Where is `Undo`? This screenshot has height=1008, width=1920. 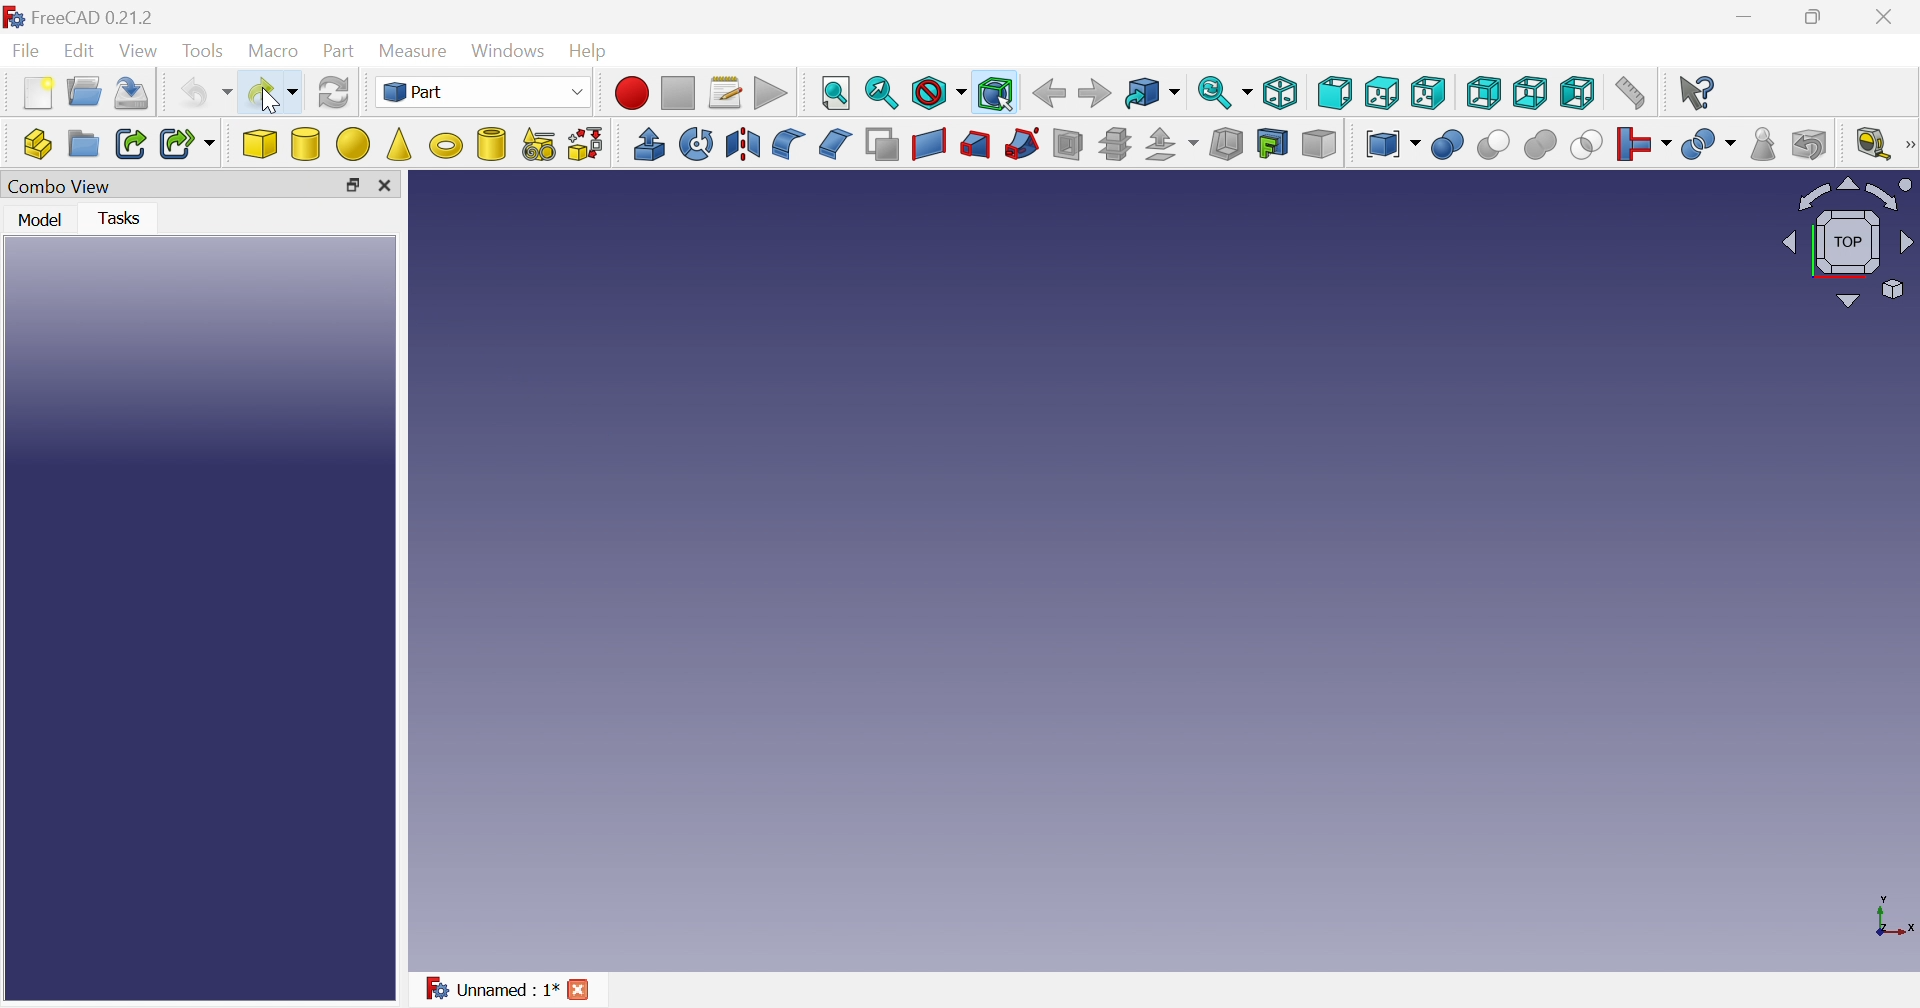 Undo is located at coordinates (204, 93).